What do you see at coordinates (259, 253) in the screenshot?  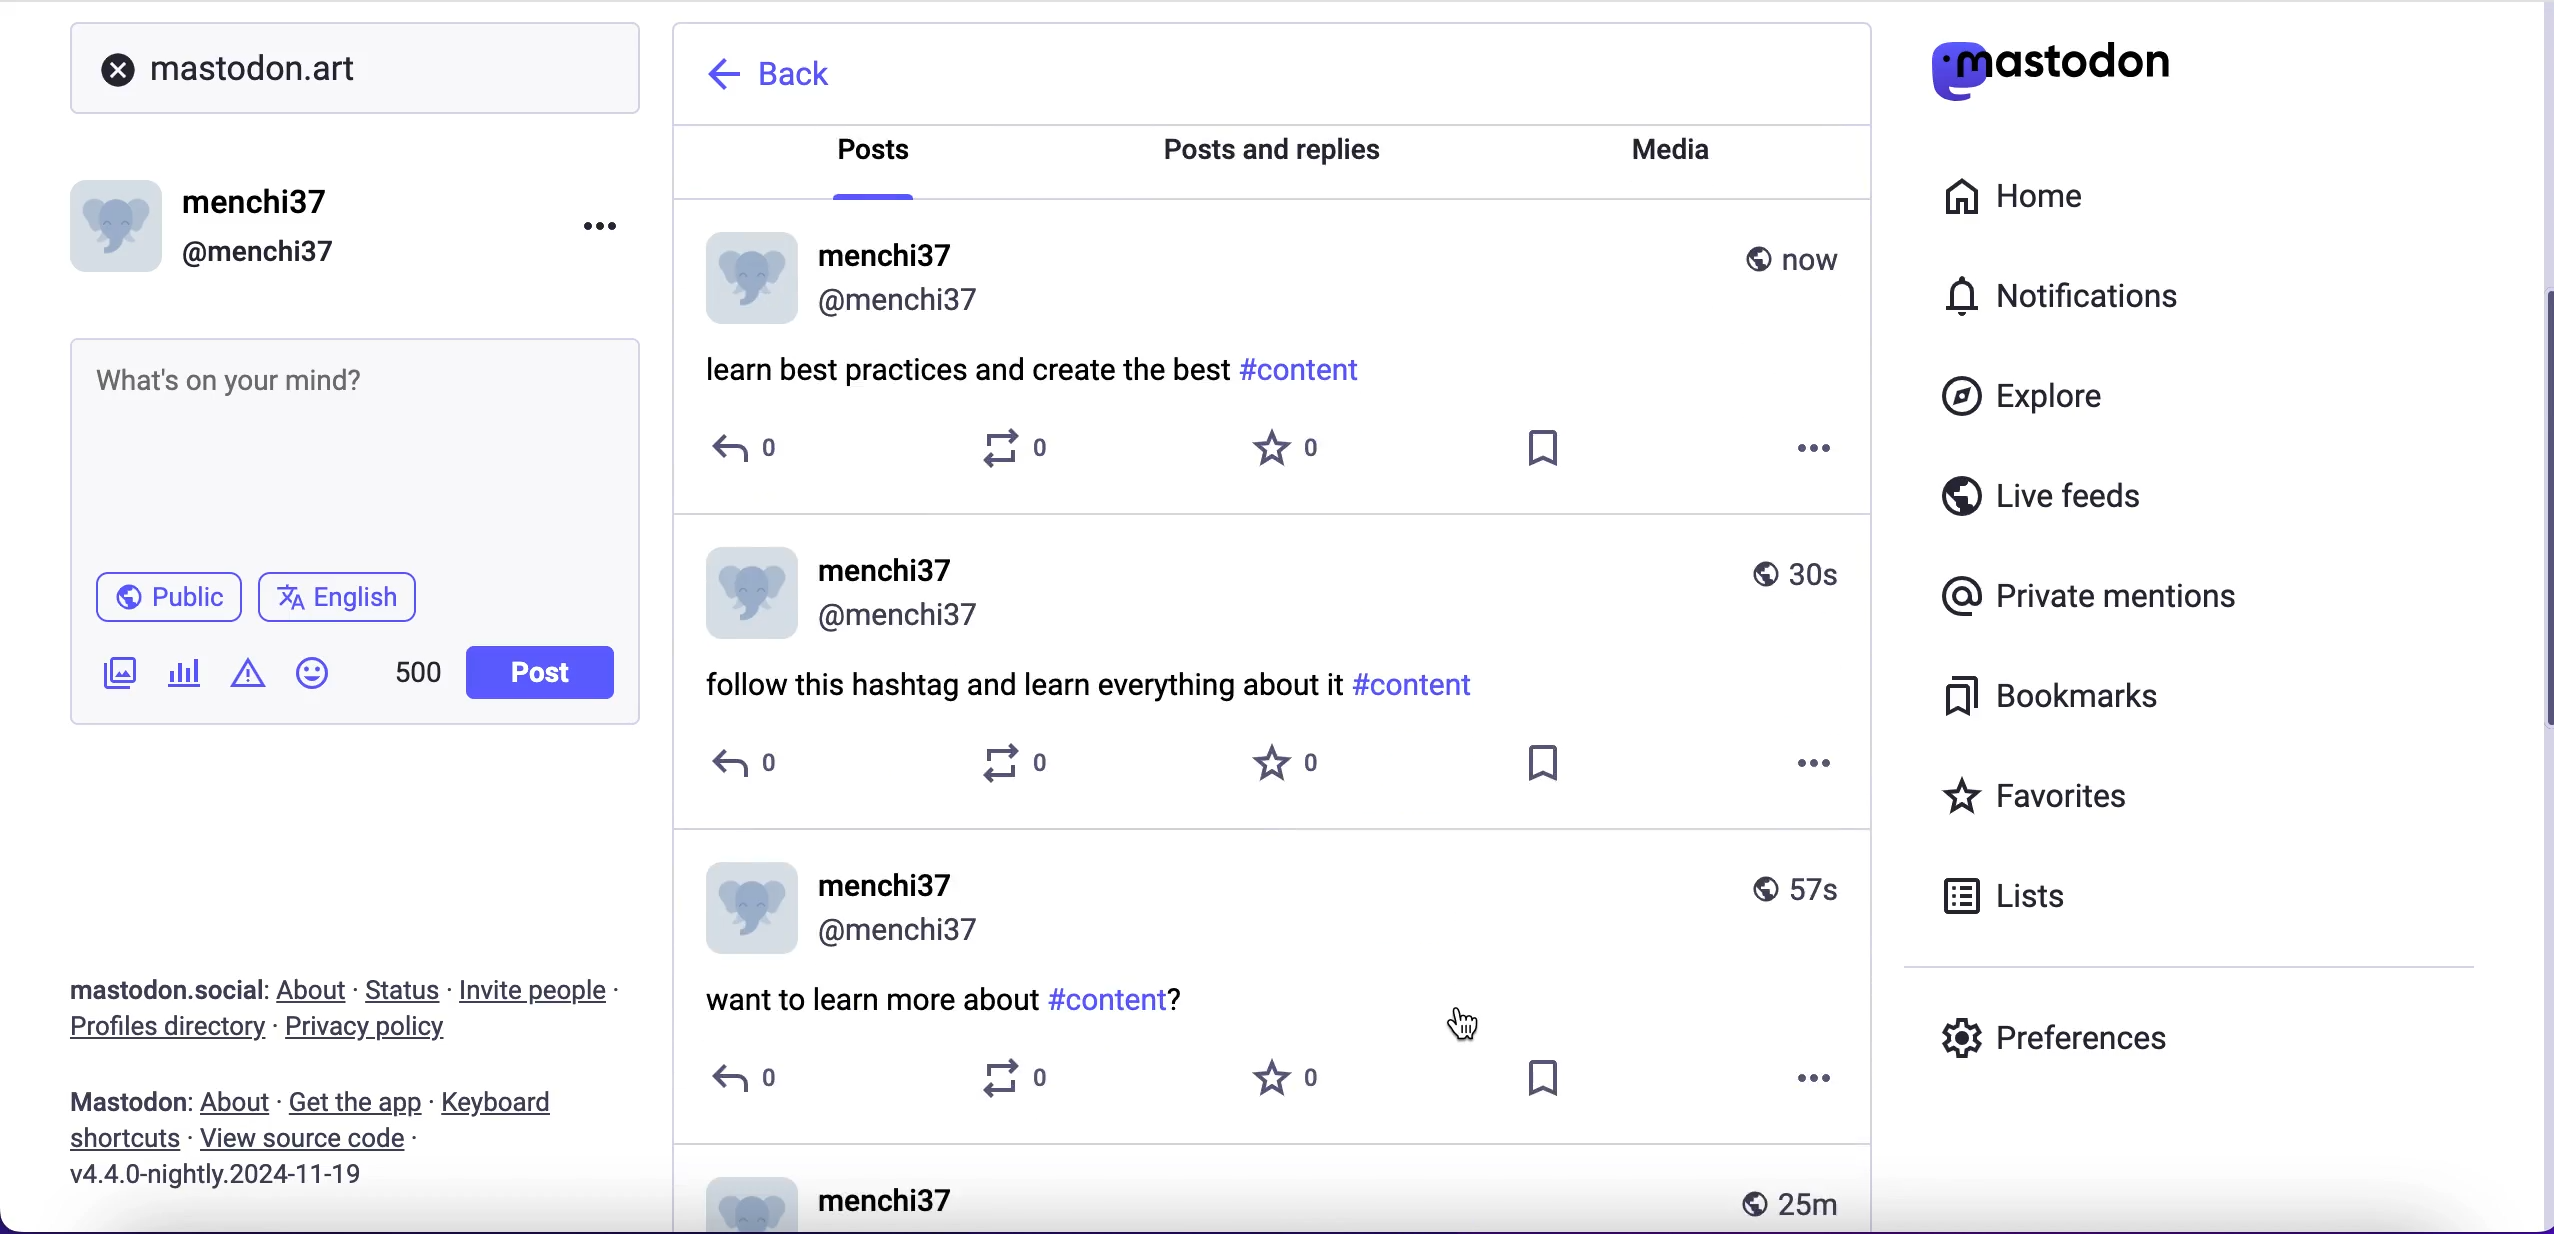 I see `@menchi37` at bounding box center [259, 253].